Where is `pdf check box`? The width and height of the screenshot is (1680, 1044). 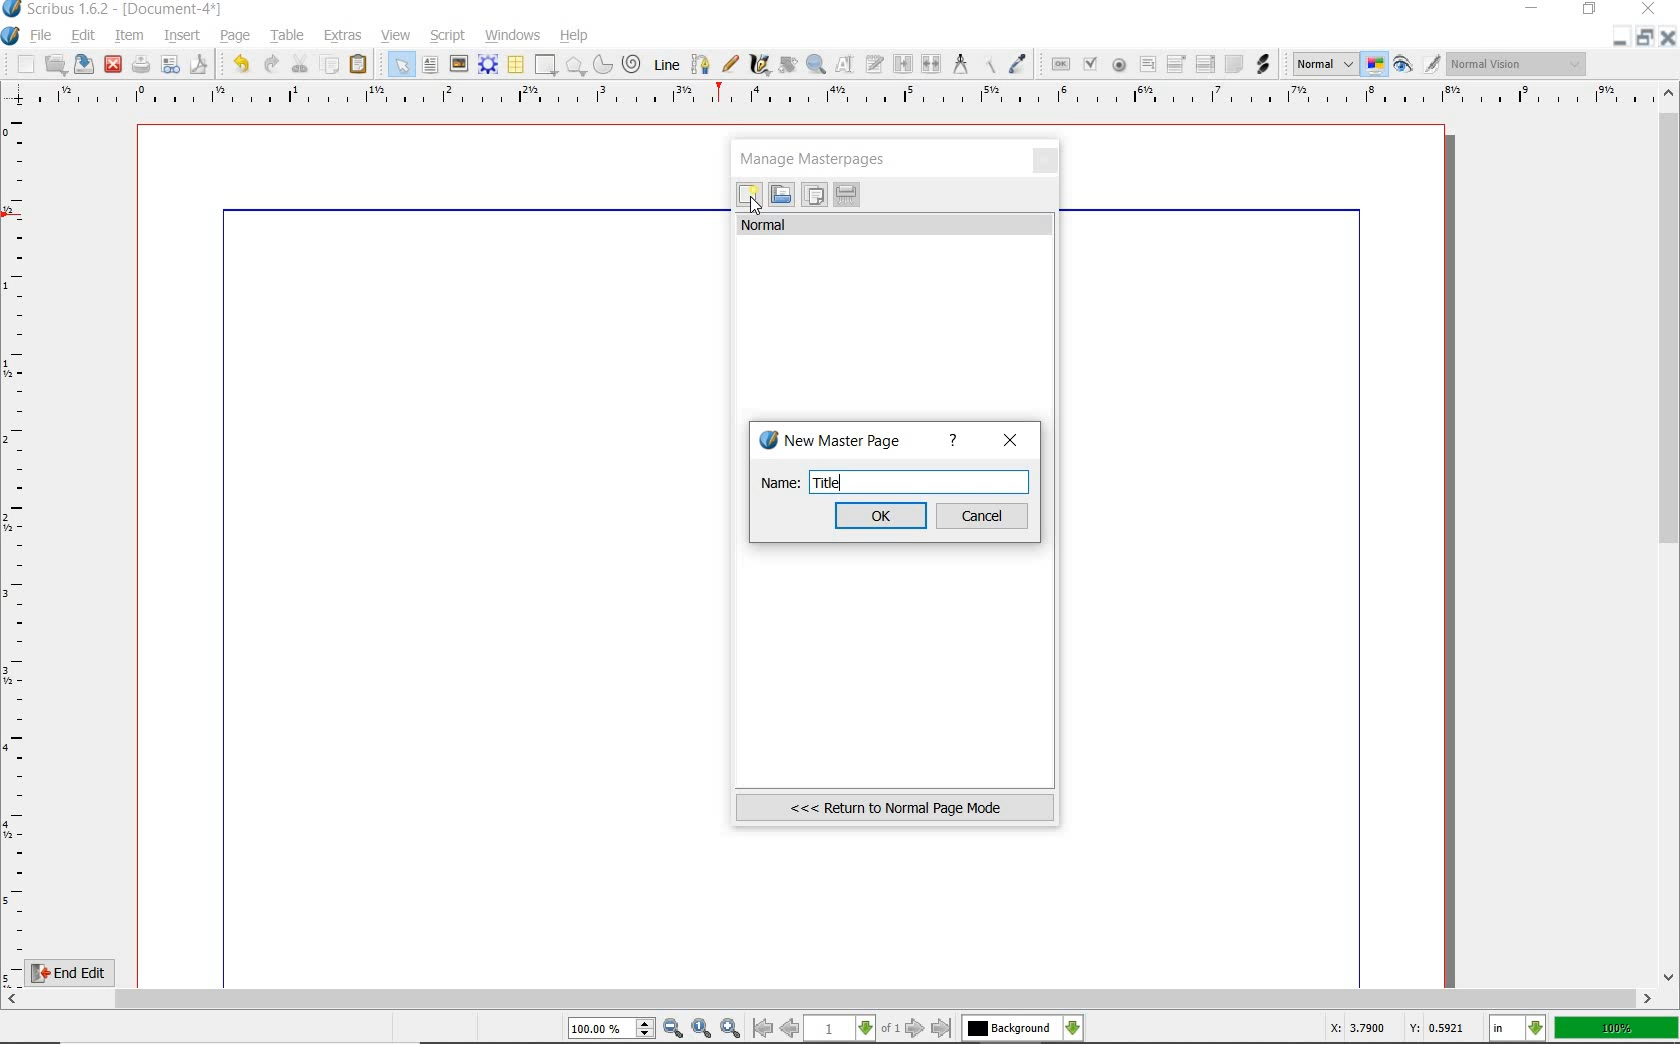 pdf check box is located at coordinates (1089, 64).